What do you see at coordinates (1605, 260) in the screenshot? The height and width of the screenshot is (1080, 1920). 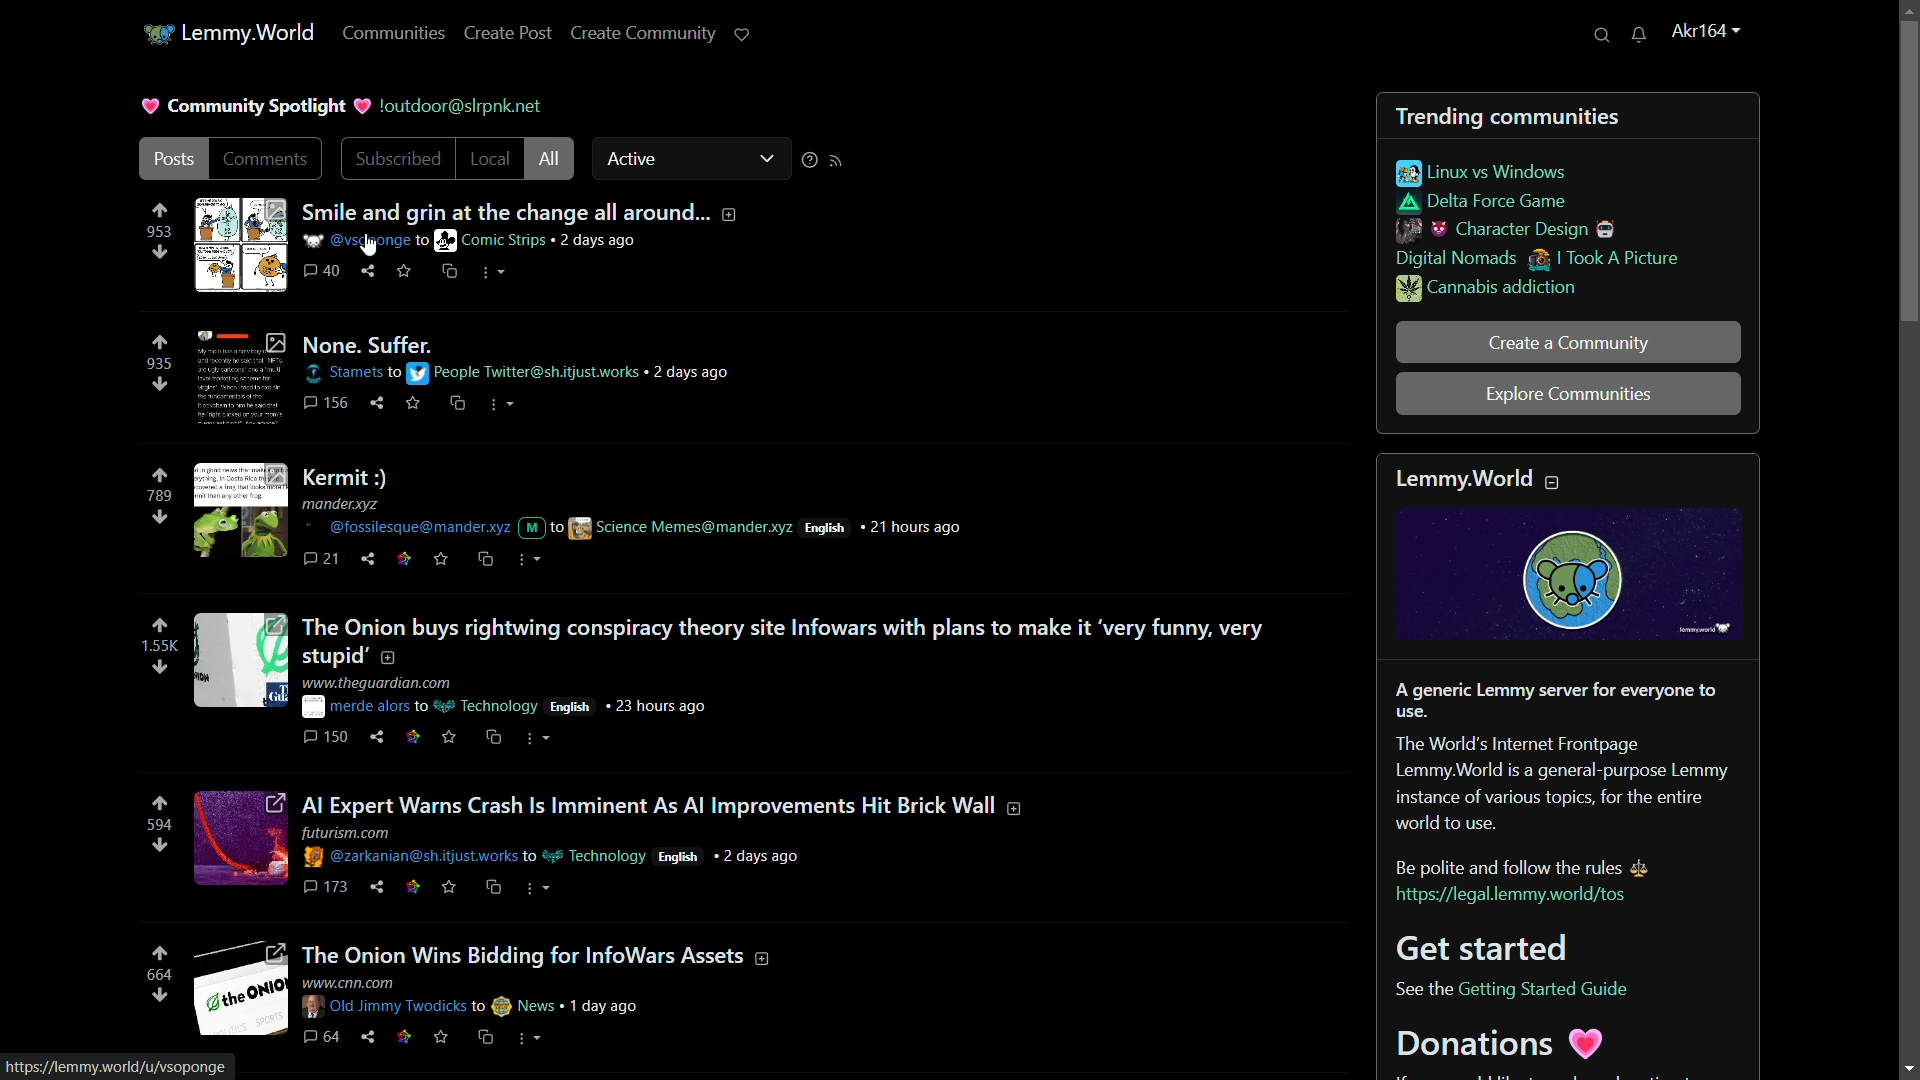 I see `i took a picture` at bounding box center [1605, 260].